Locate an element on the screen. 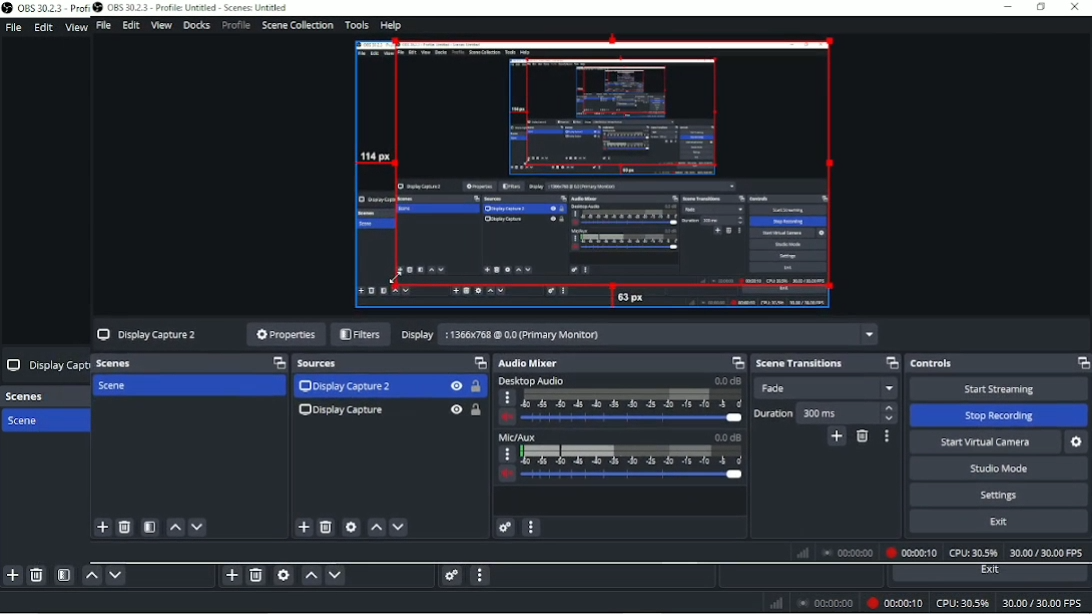 The width and height of the screenshot is (1092, 614). Advanced audio properties is located at coordinates (450, 577).